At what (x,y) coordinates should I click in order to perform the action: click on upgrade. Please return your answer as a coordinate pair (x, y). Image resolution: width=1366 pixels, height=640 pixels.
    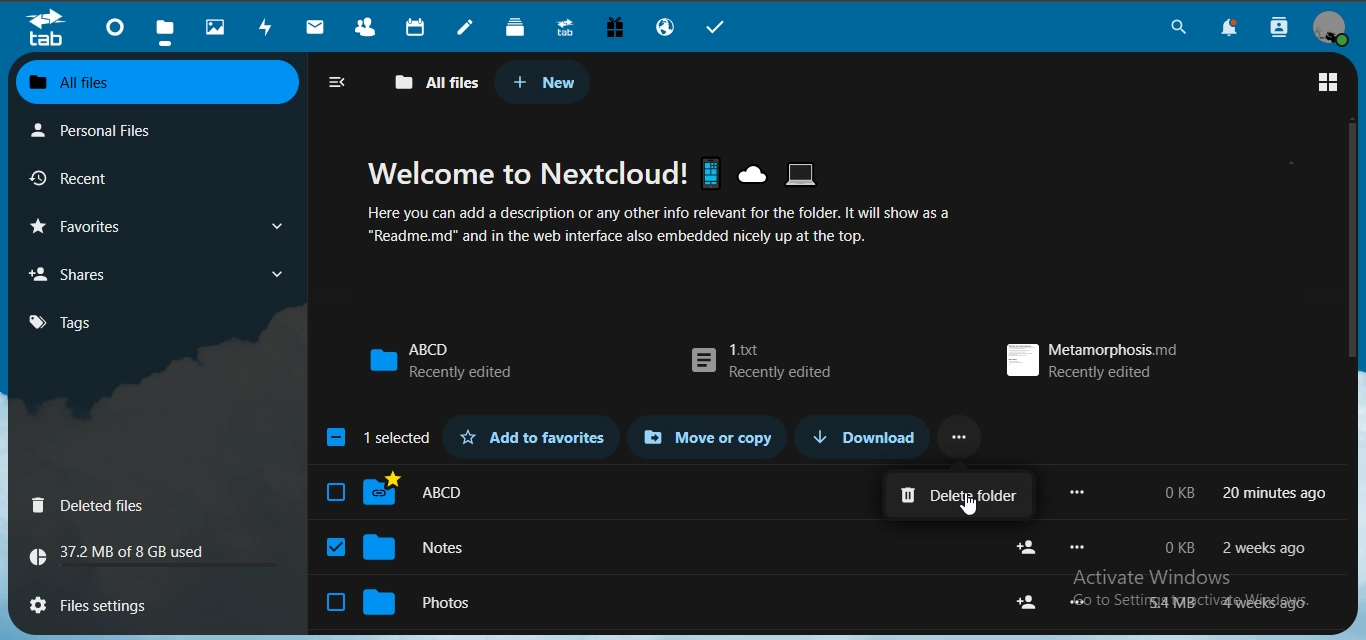
    Looking at the image, I should click on (566, 26).